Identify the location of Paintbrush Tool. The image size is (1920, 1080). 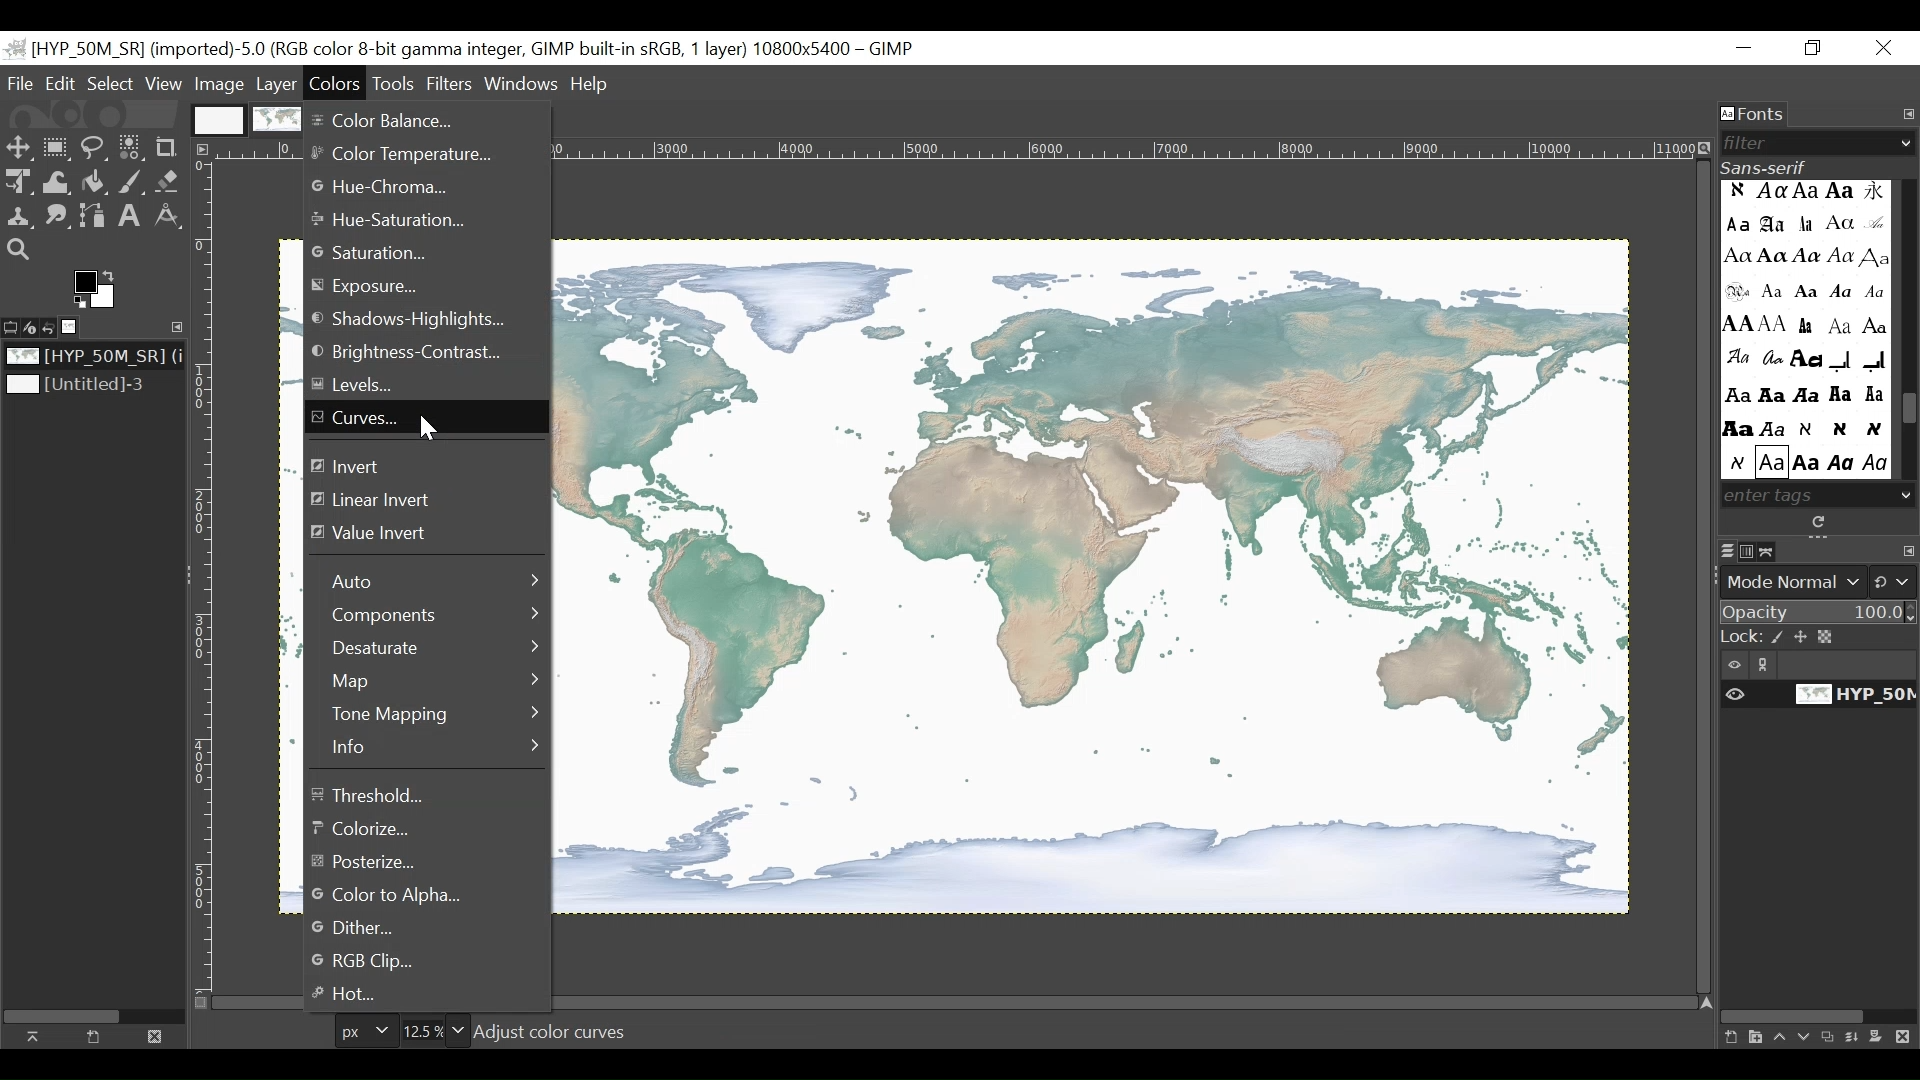
(133, 185).